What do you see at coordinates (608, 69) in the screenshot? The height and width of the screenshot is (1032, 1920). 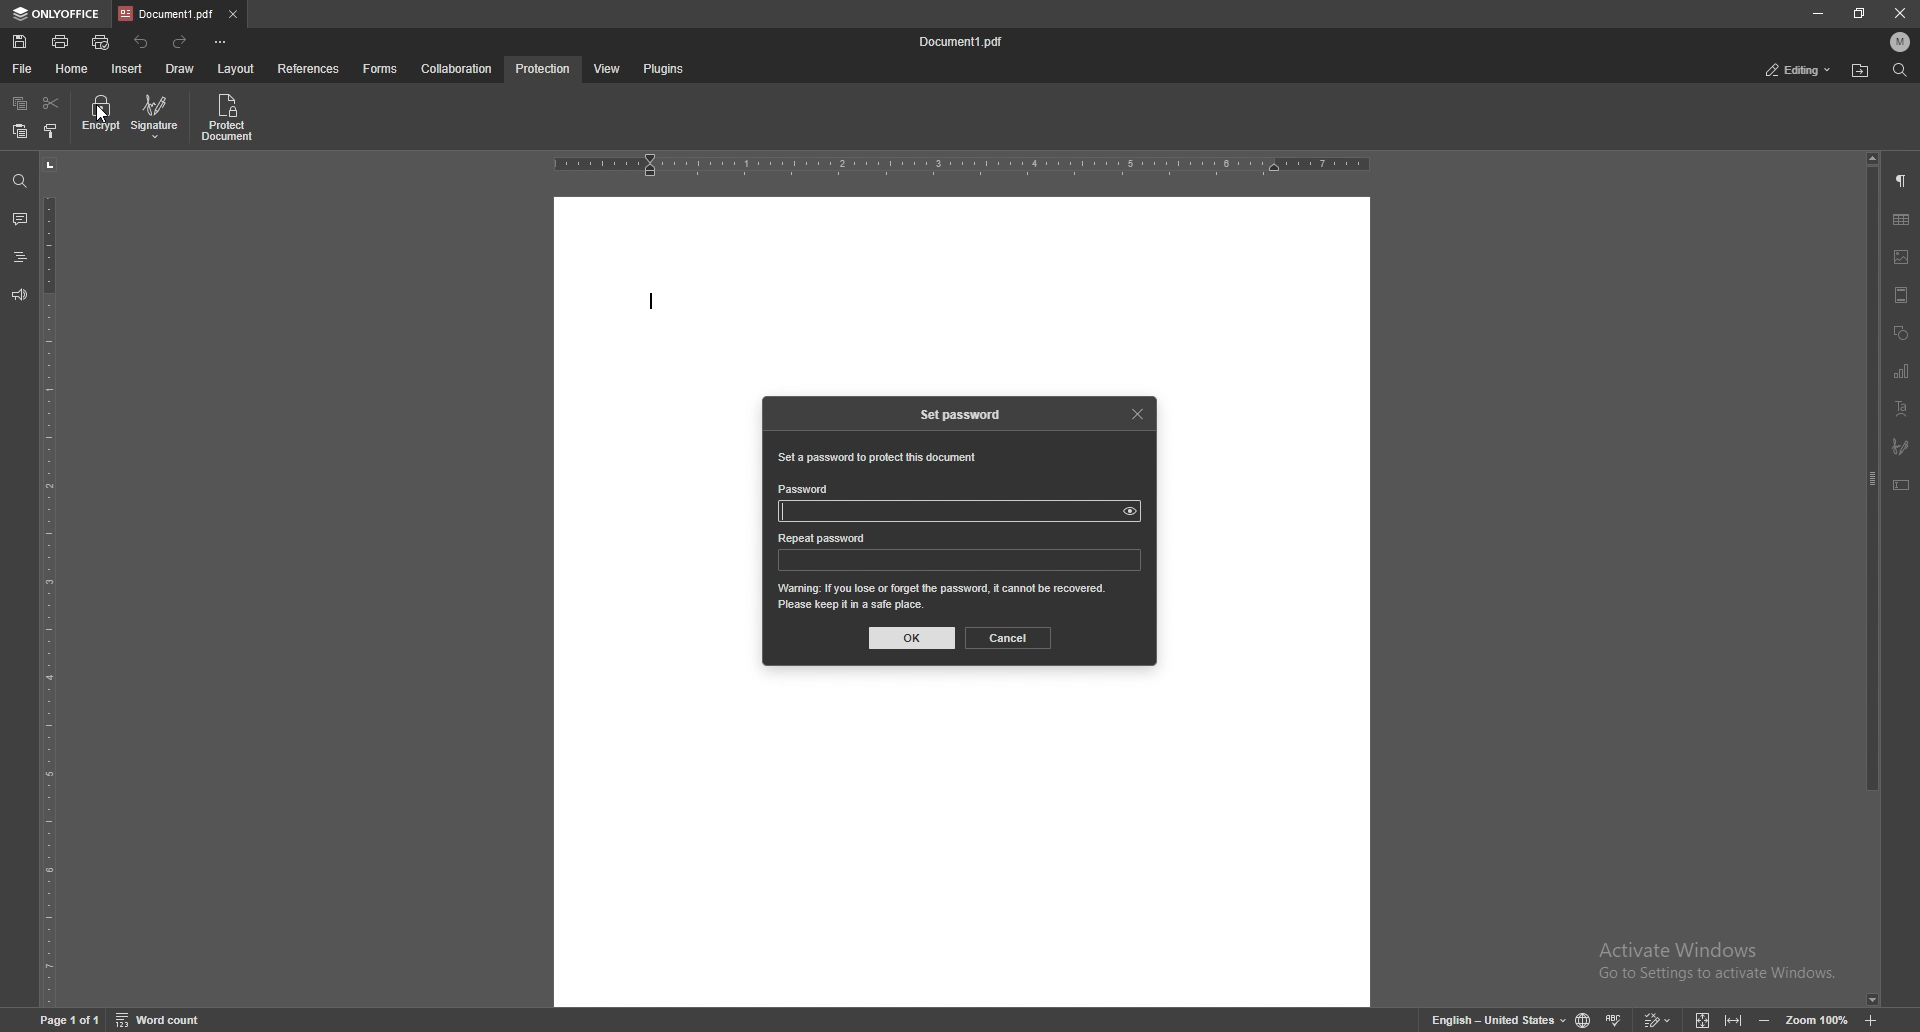 I see `view` at bounding box center [608, 69].